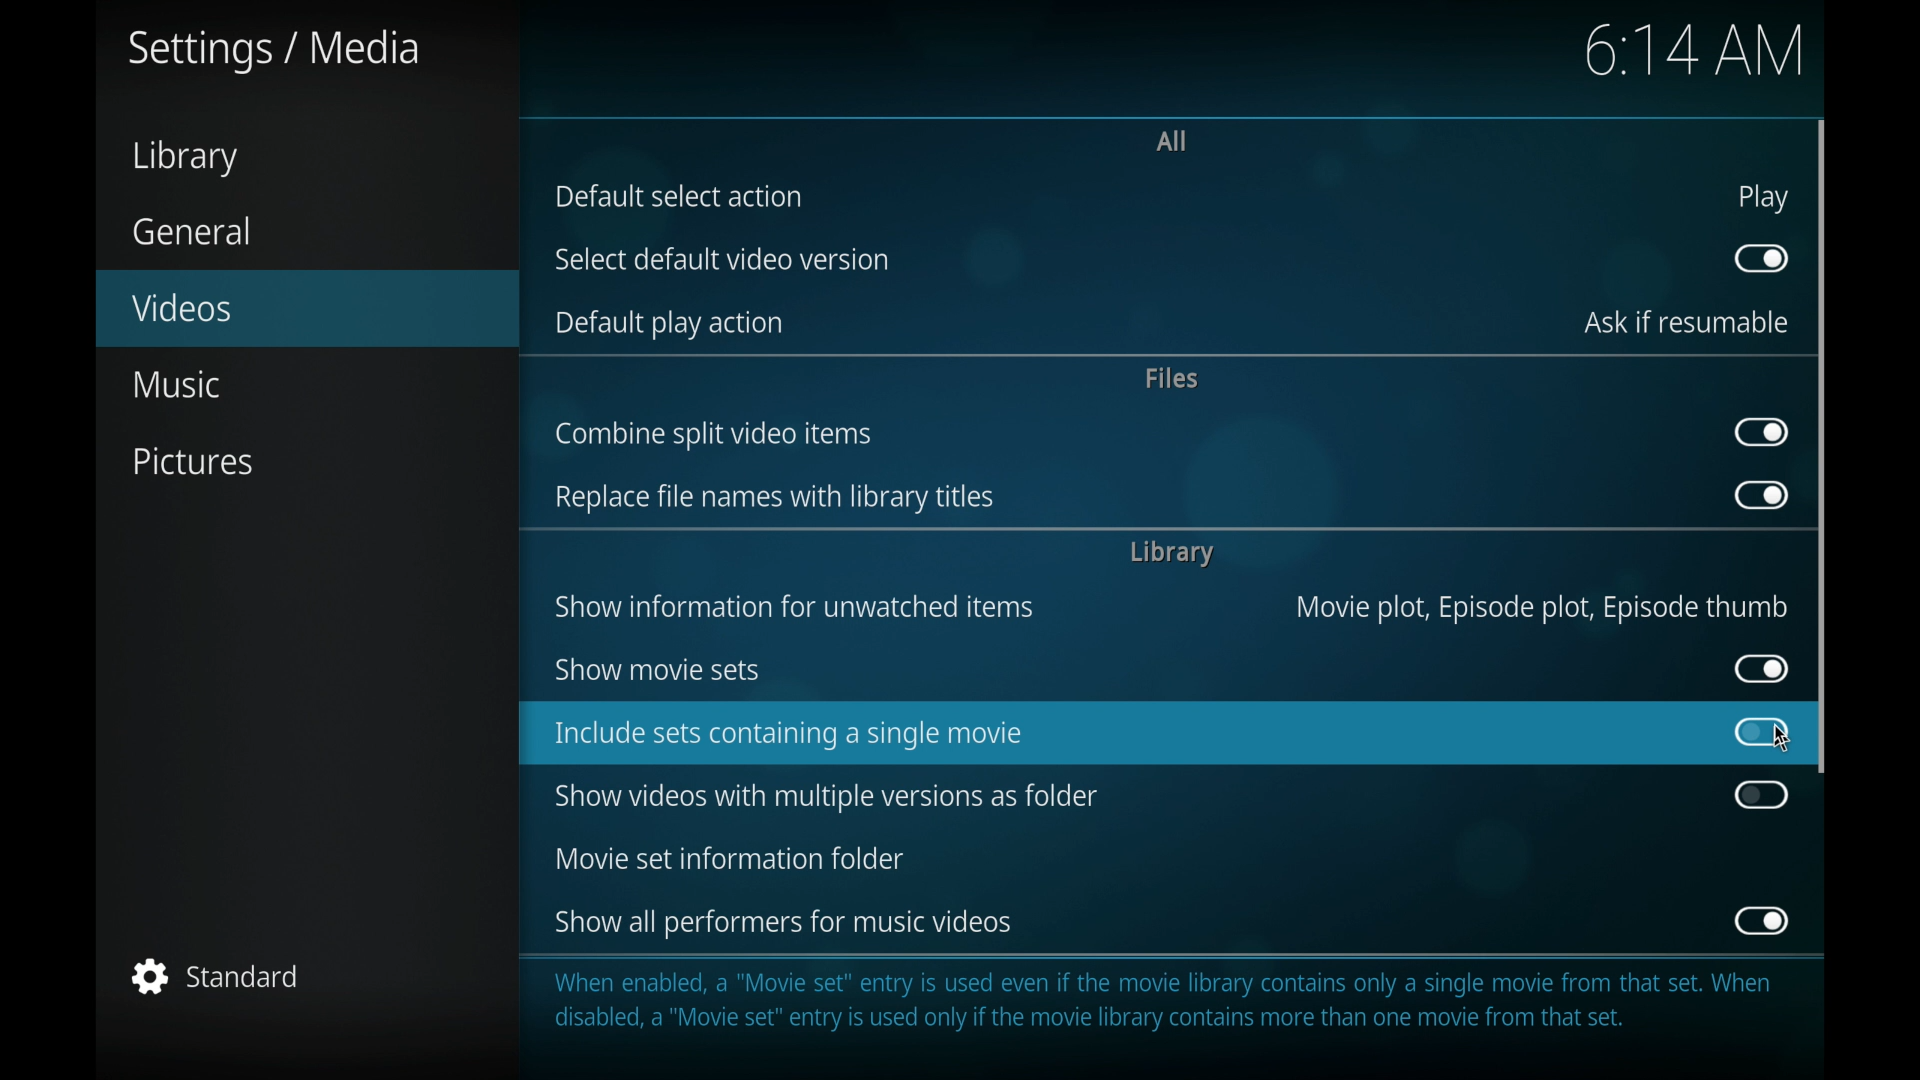  What do you see at coordinates (718, 259) in the screenshot?
I see `select default video version` at bounding box center [718, 259].